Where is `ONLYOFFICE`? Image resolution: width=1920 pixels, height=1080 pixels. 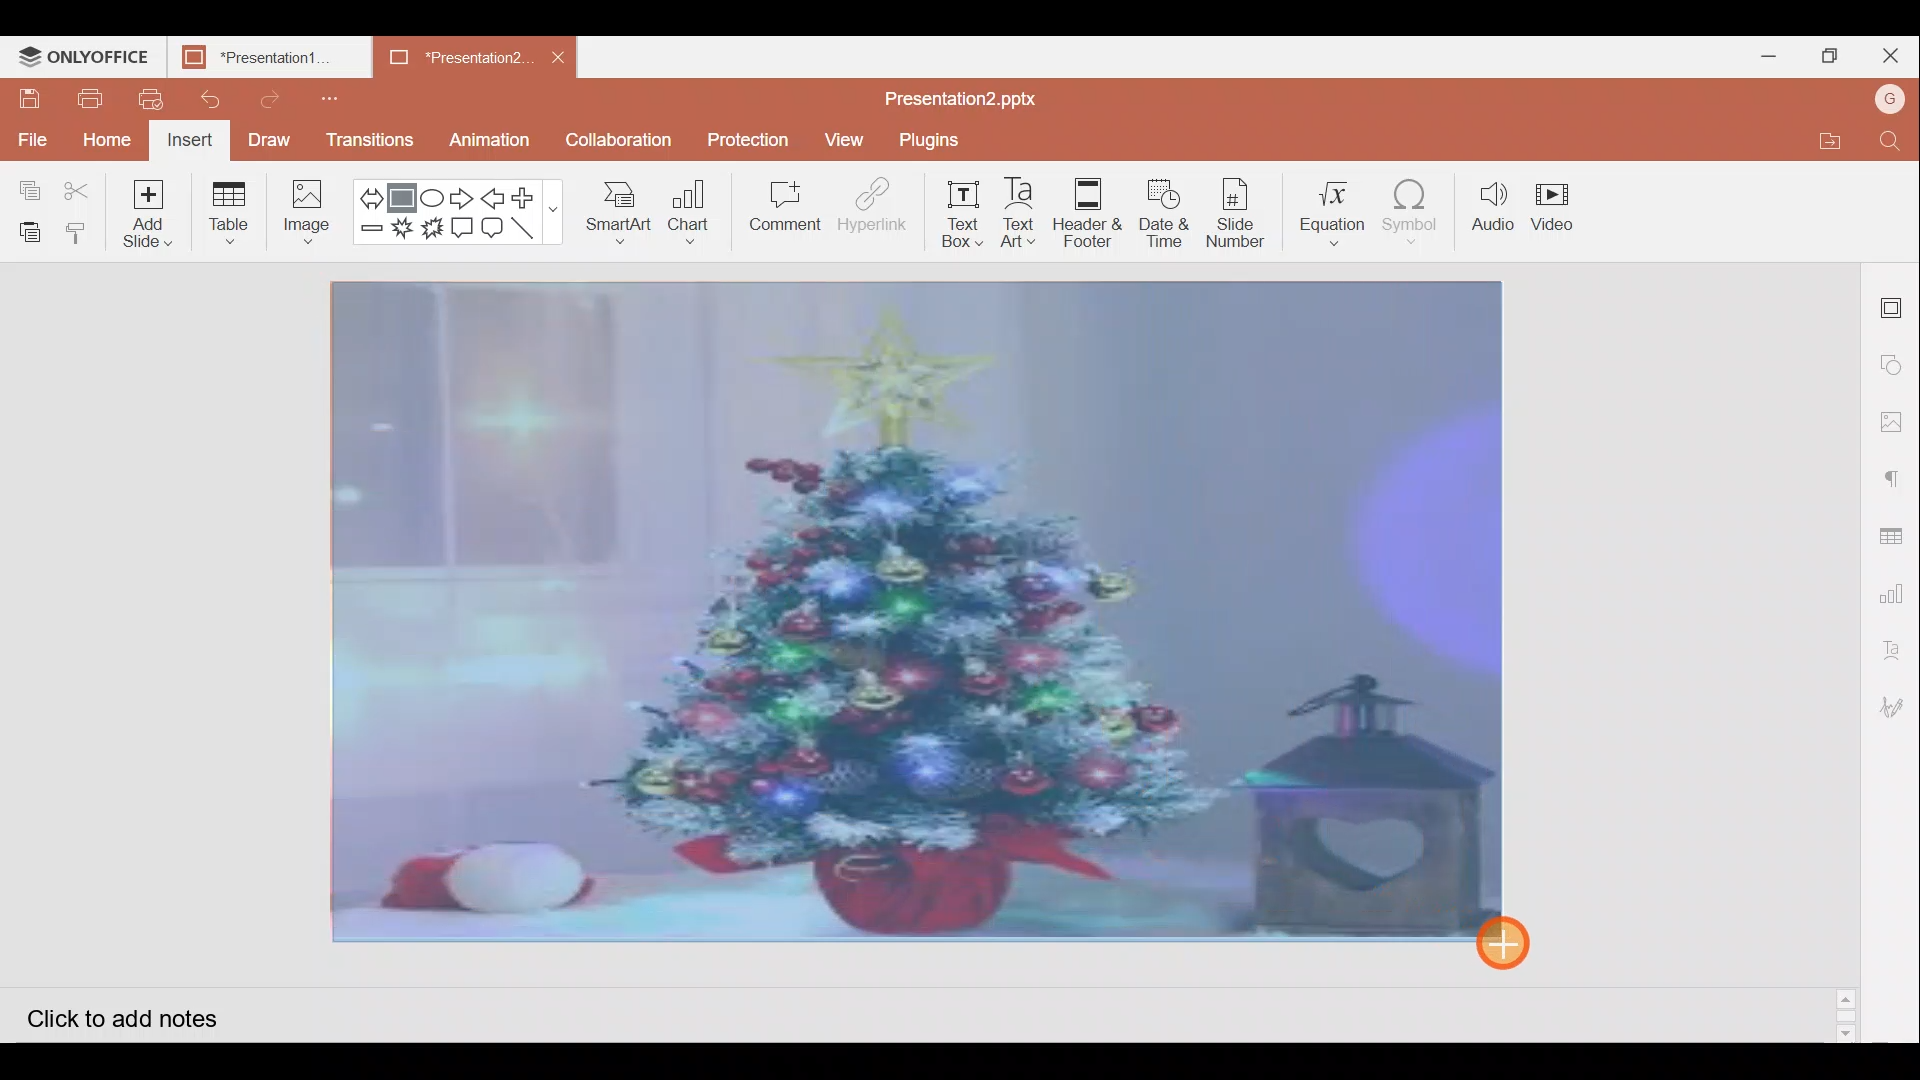
ONLYOFFICE is located at coordinates (84, 52).